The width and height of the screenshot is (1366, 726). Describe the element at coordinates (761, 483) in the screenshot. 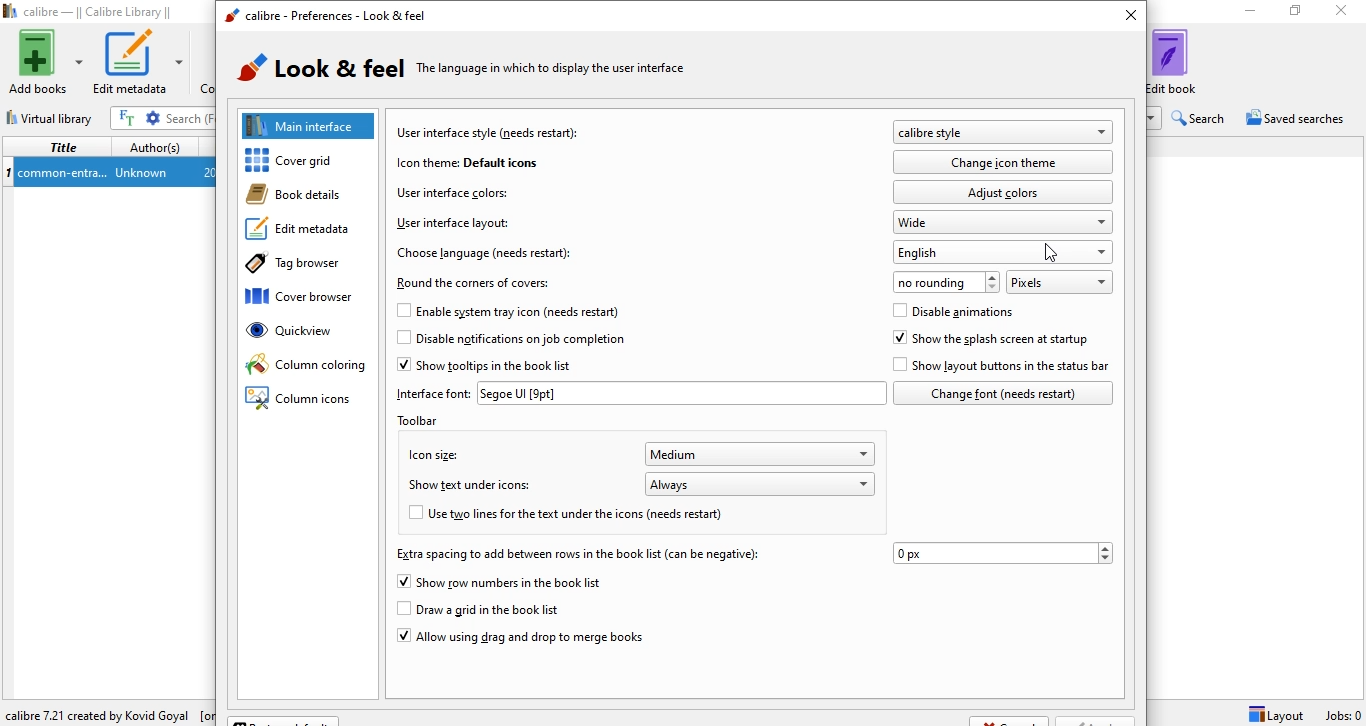

I see `always` at that location.